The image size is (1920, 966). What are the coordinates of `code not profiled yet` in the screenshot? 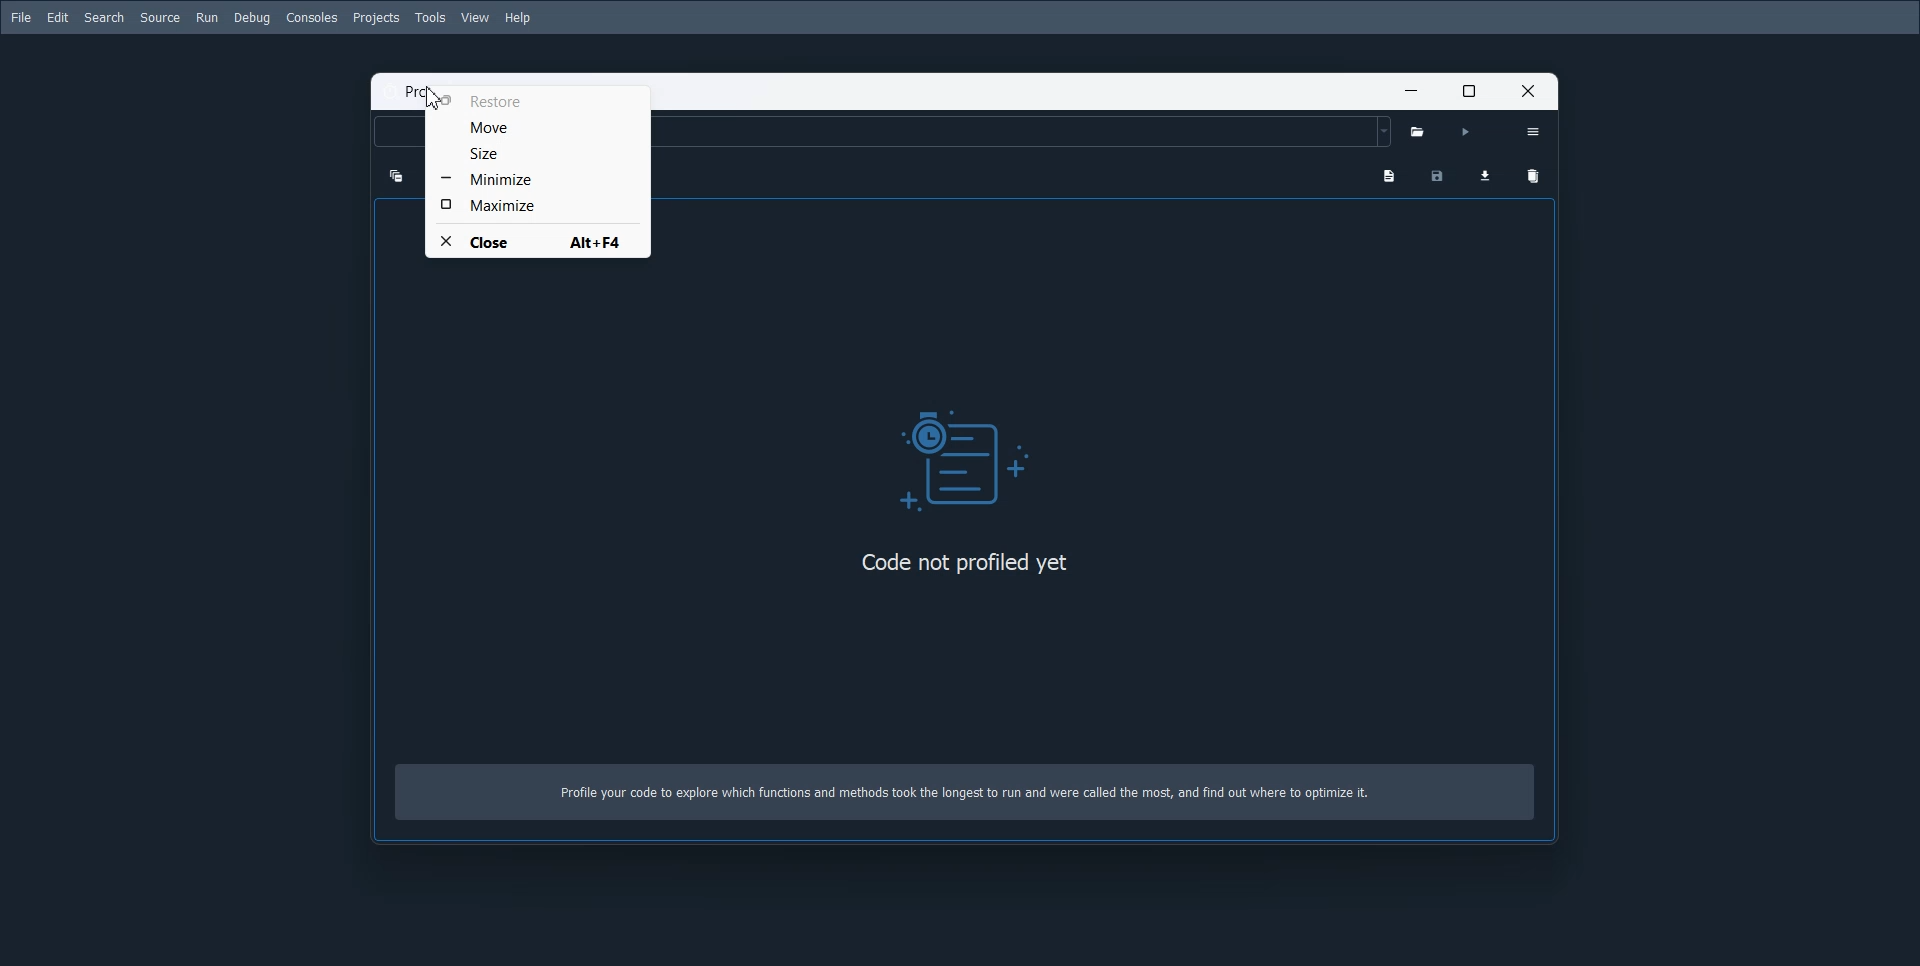 It's located at (964, 563).